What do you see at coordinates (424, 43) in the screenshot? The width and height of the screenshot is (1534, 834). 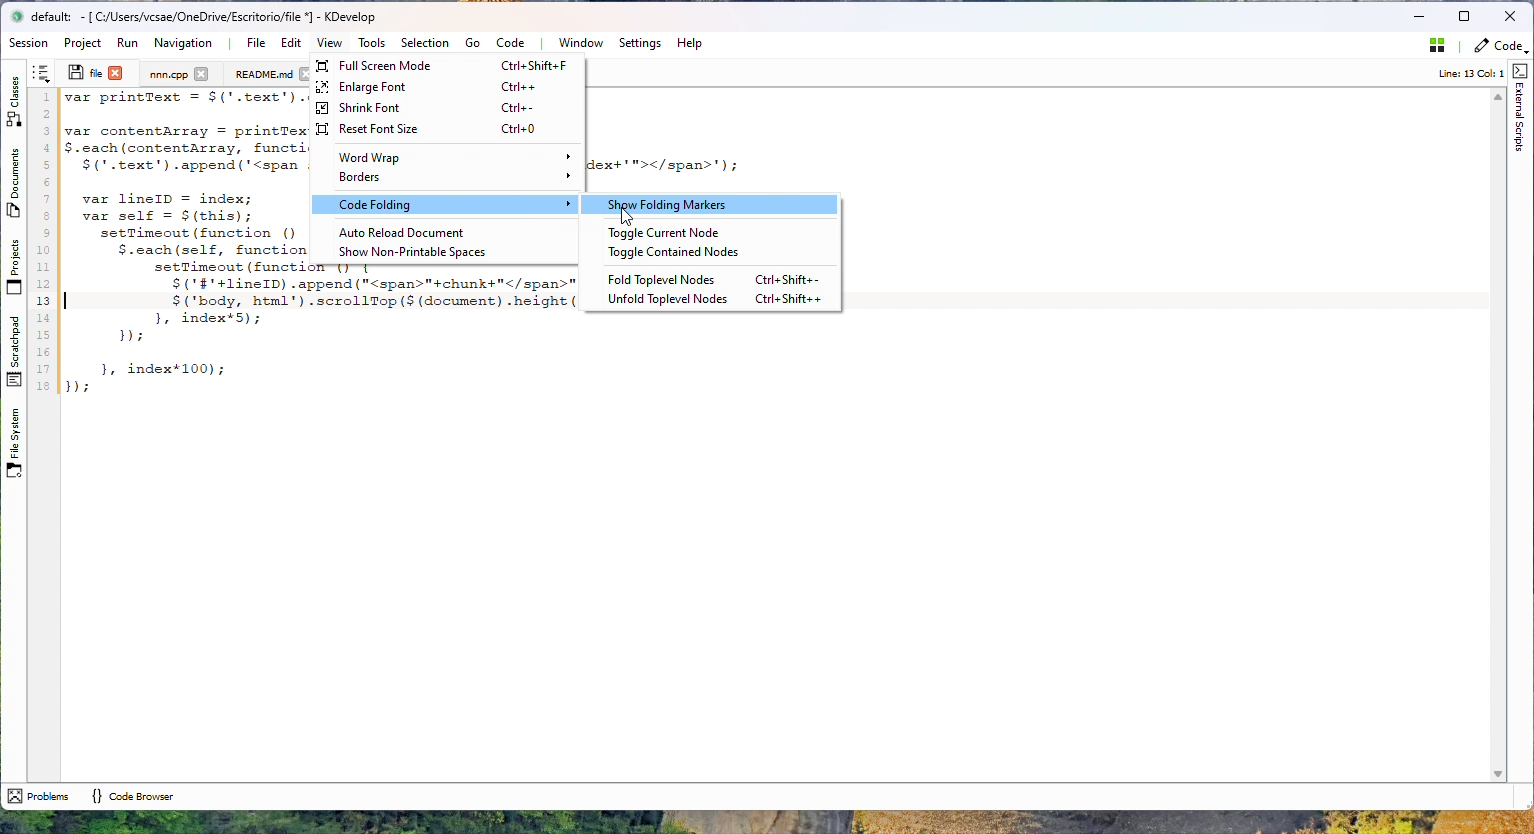 I see `Selection` at bounding box center [424, 43].